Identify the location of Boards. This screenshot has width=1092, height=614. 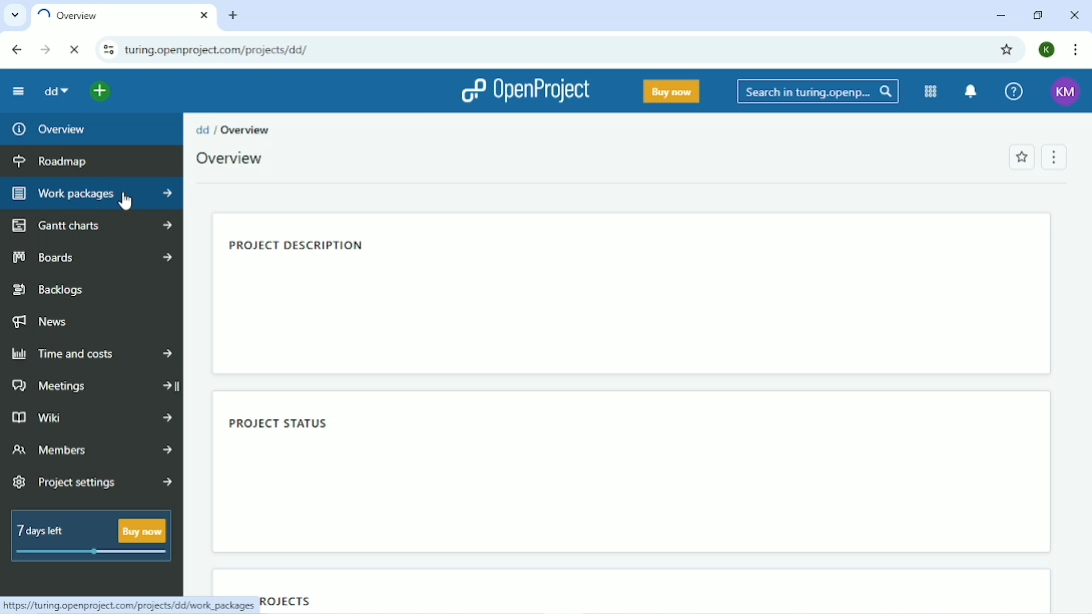
(92, 258).